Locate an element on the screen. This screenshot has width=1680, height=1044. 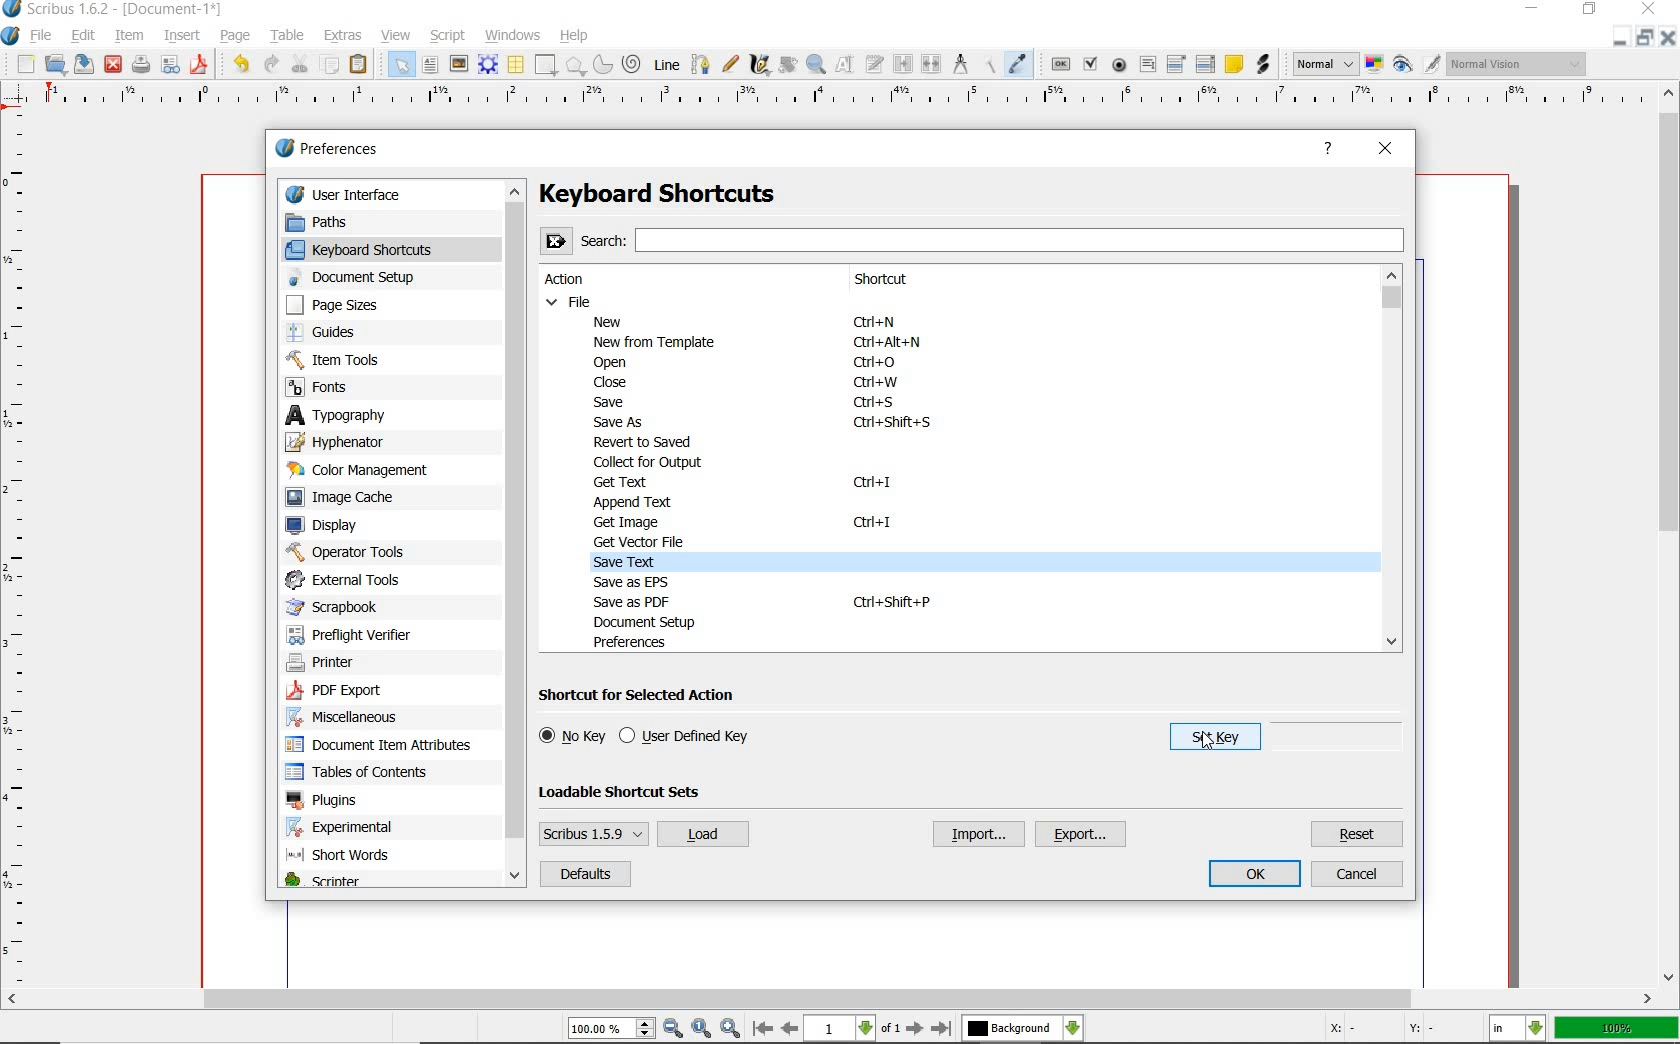
extras is located at coordinates (346, 36).